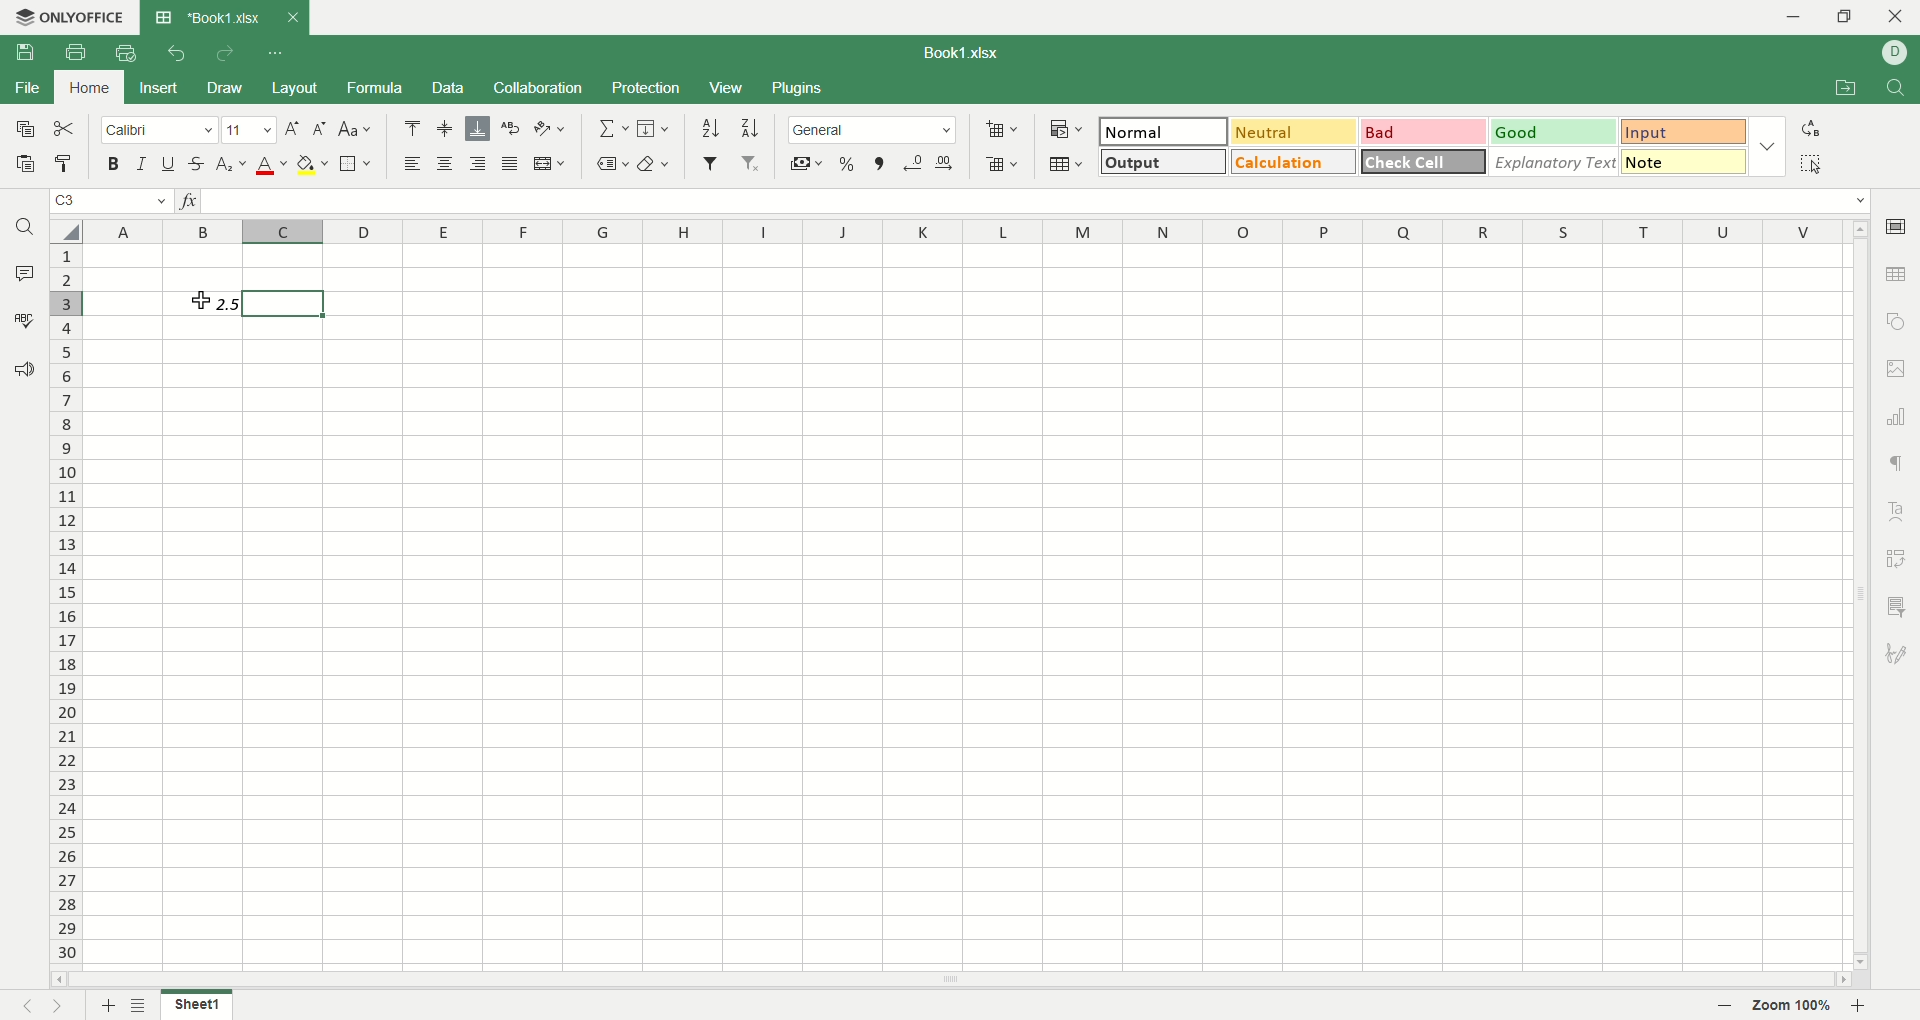  What do you see at coordinates (109, 1004) in the screenshot?
I see `New sheet` at bounding box center [109, 1004].